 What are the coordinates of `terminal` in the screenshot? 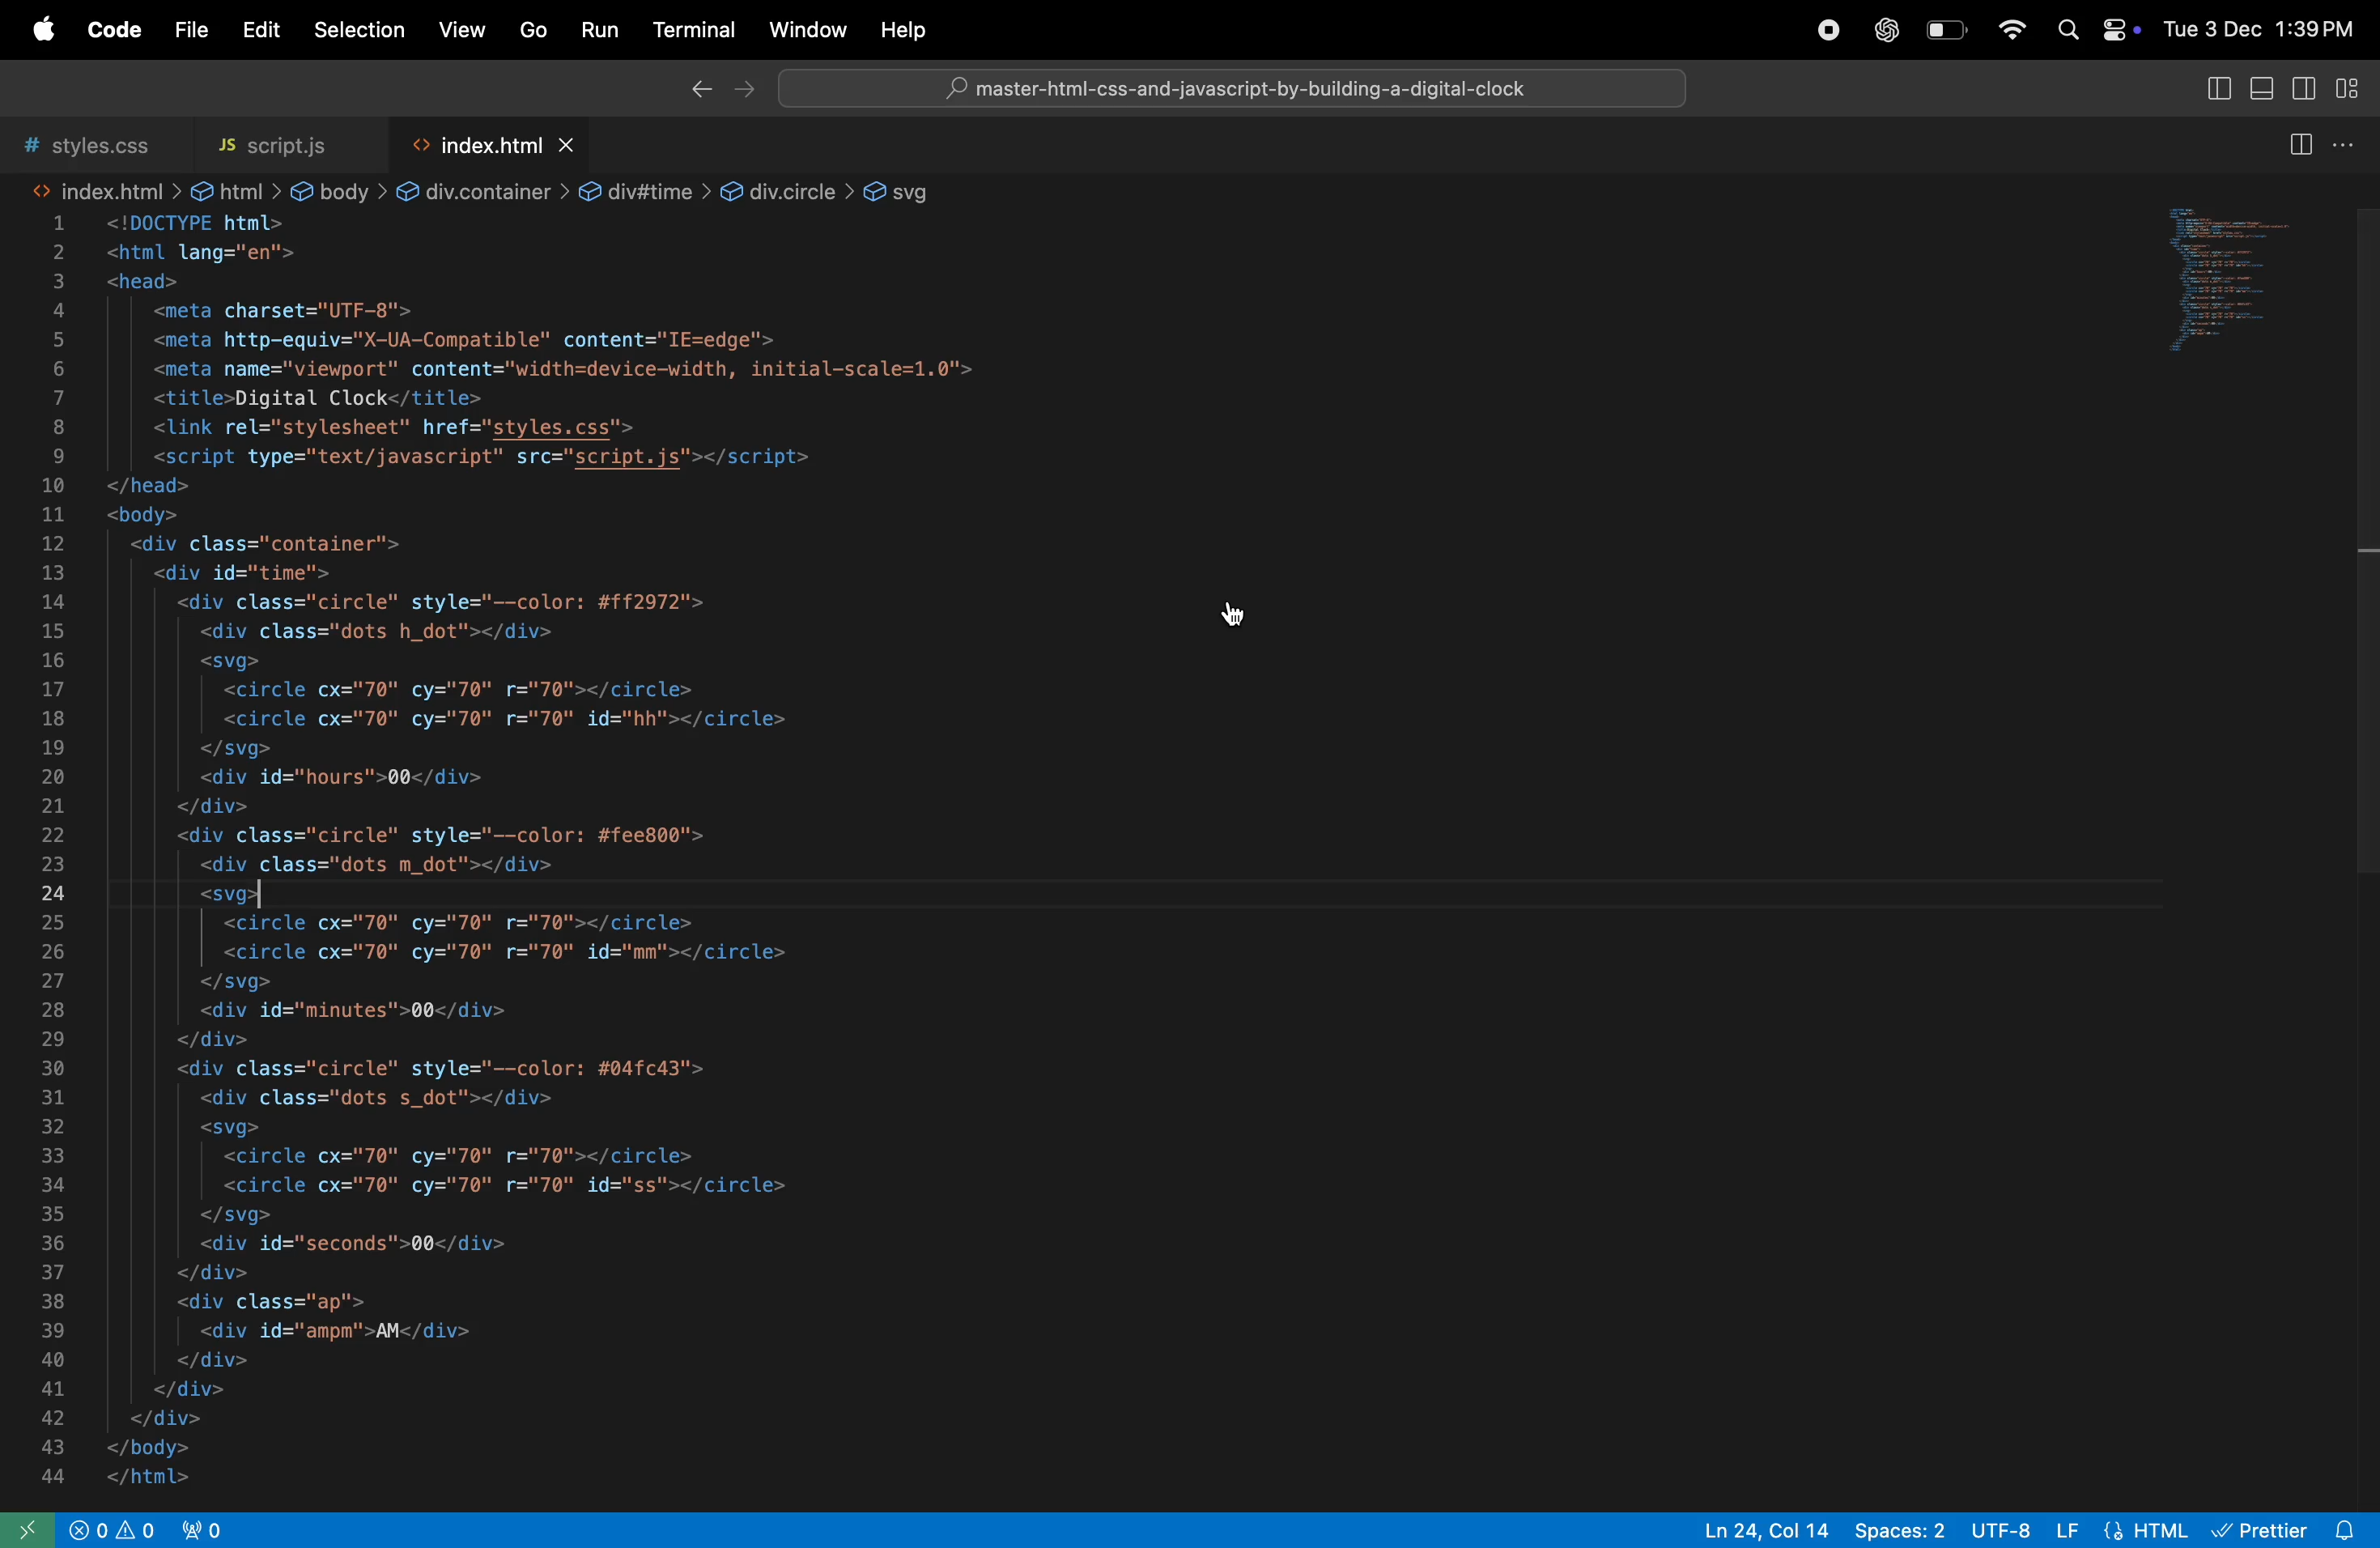 It's located at (691, 29).